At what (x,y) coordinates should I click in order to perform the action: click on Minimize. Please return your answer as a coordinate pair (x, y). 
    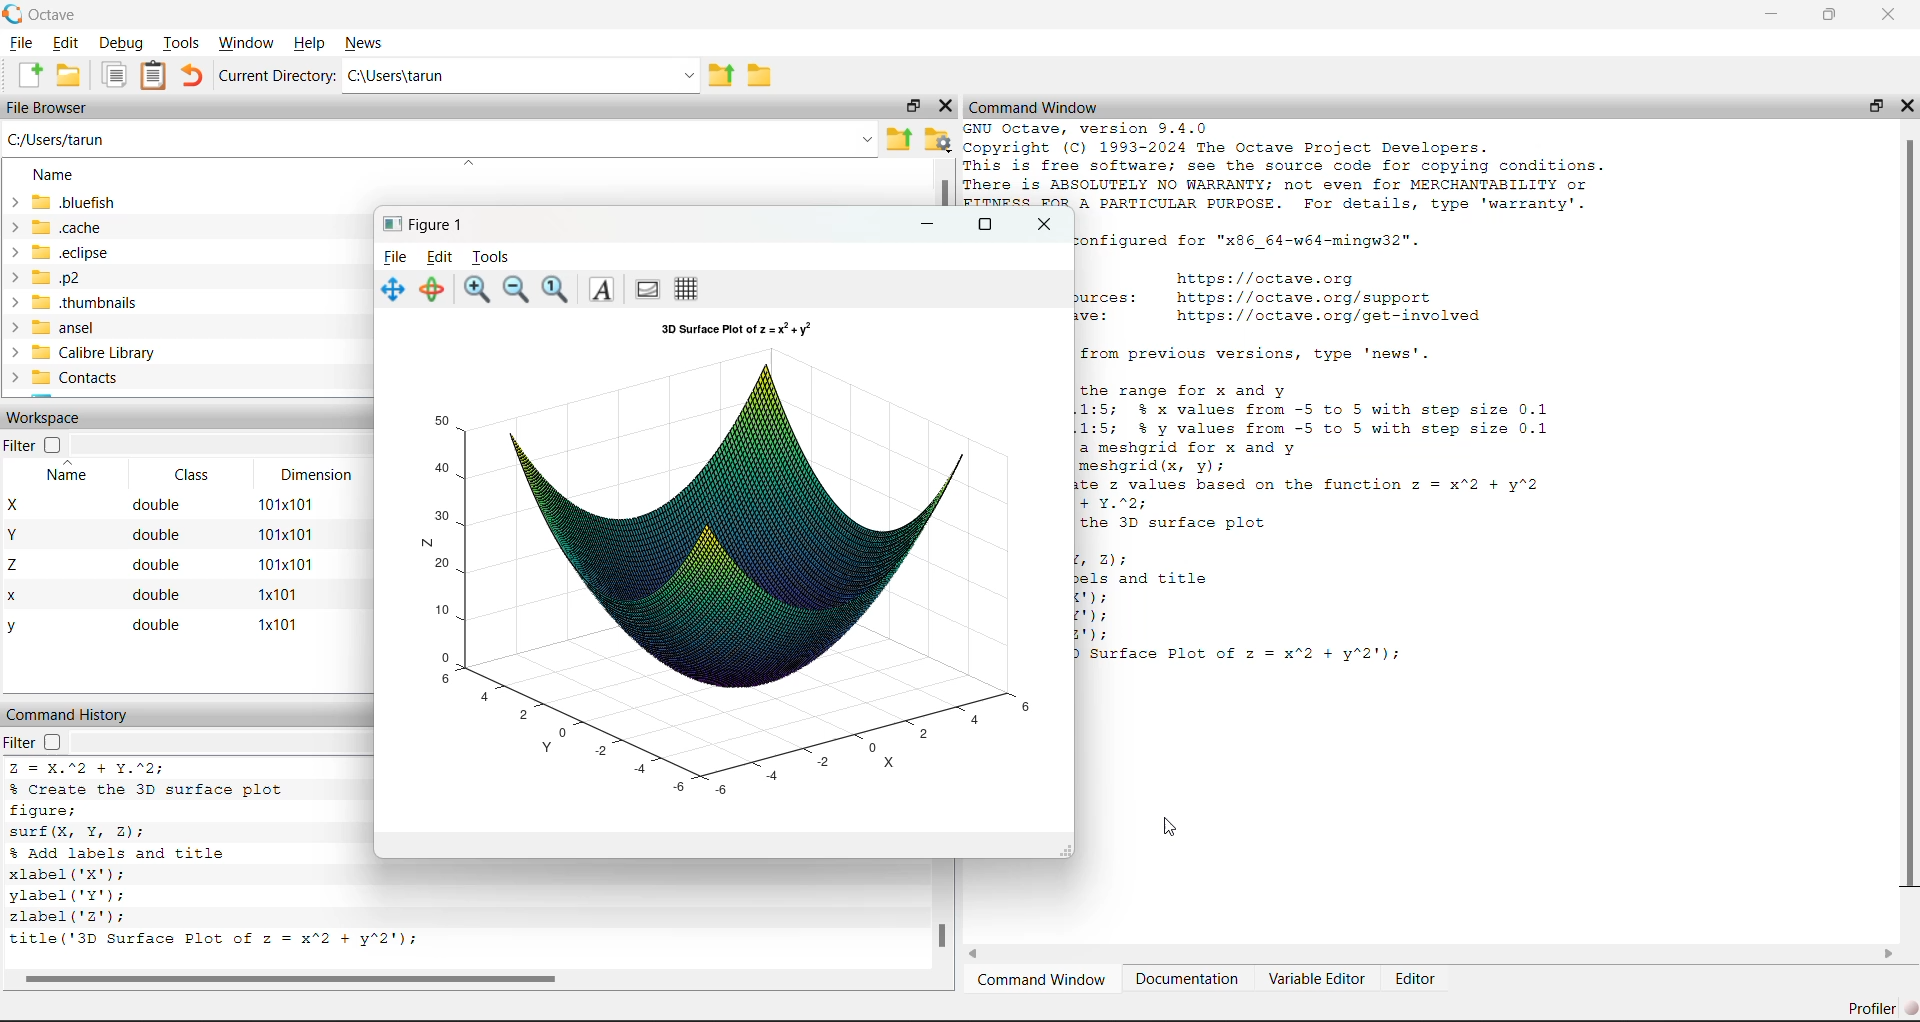
    Looking at the image, I should click on (1770, 12).